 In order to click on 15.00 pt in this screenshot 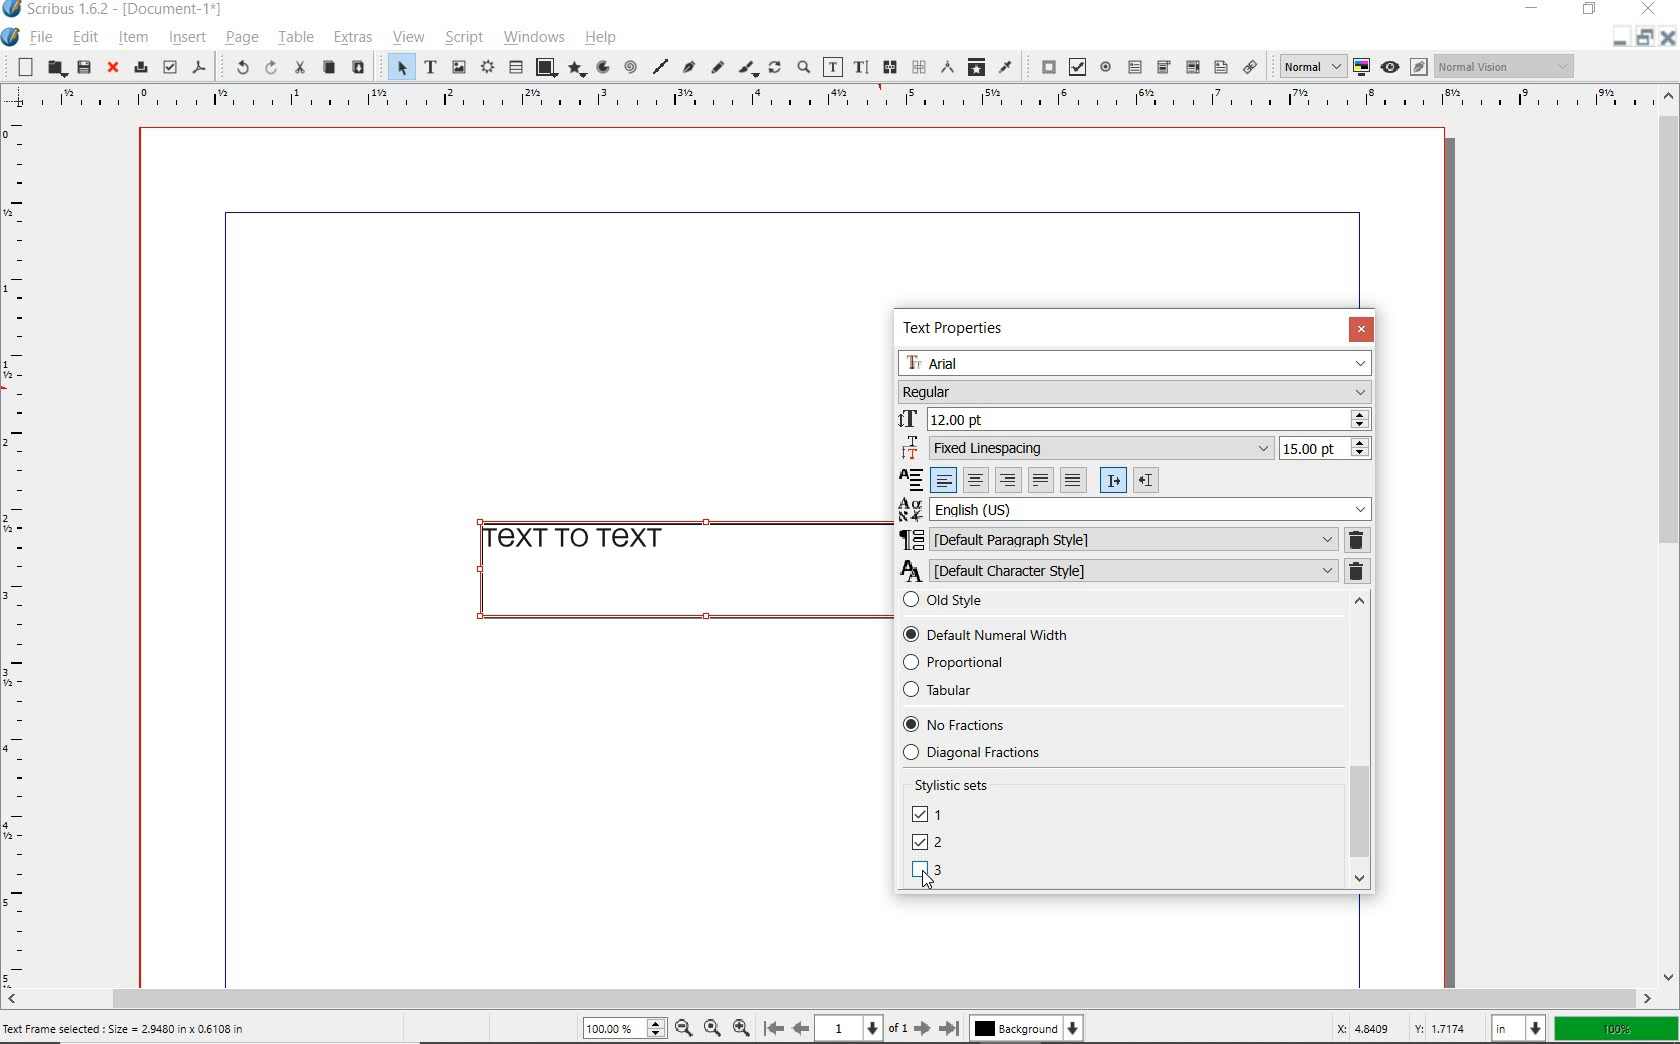, I will do `click(1323, 449)`.